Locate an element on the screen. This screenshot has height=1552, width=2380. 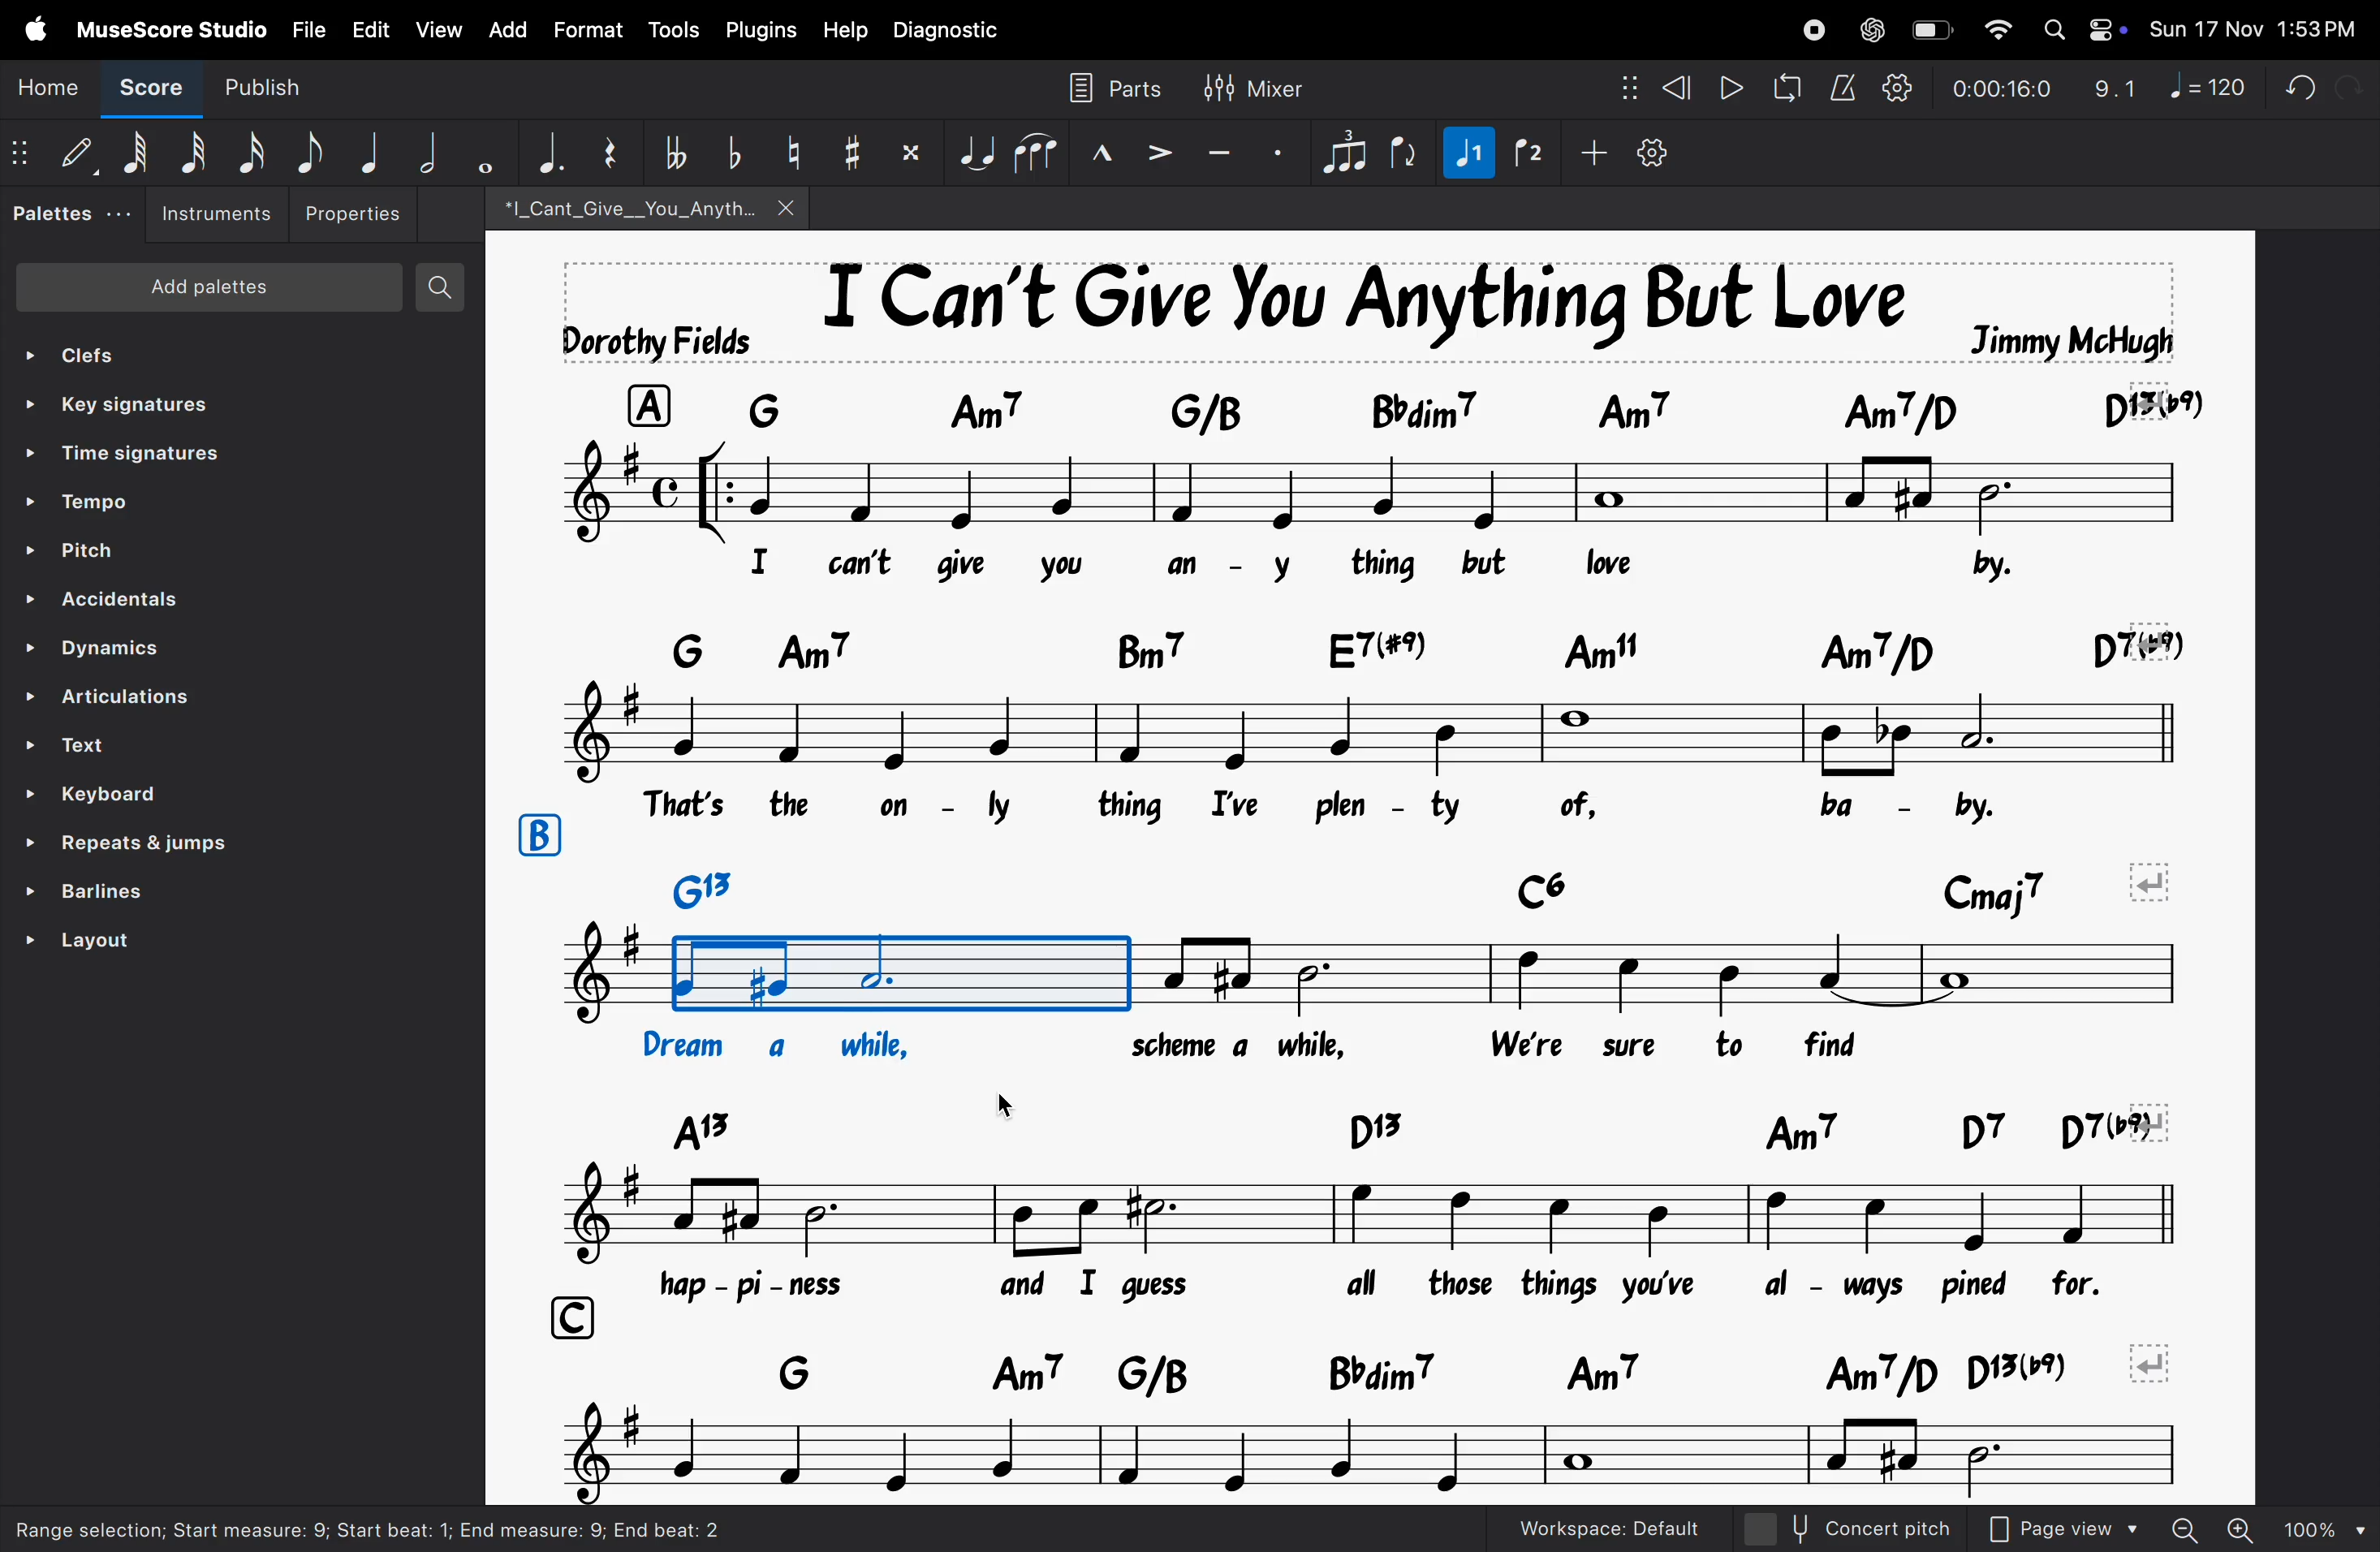
work space is located at coordinates (1638, 1528).